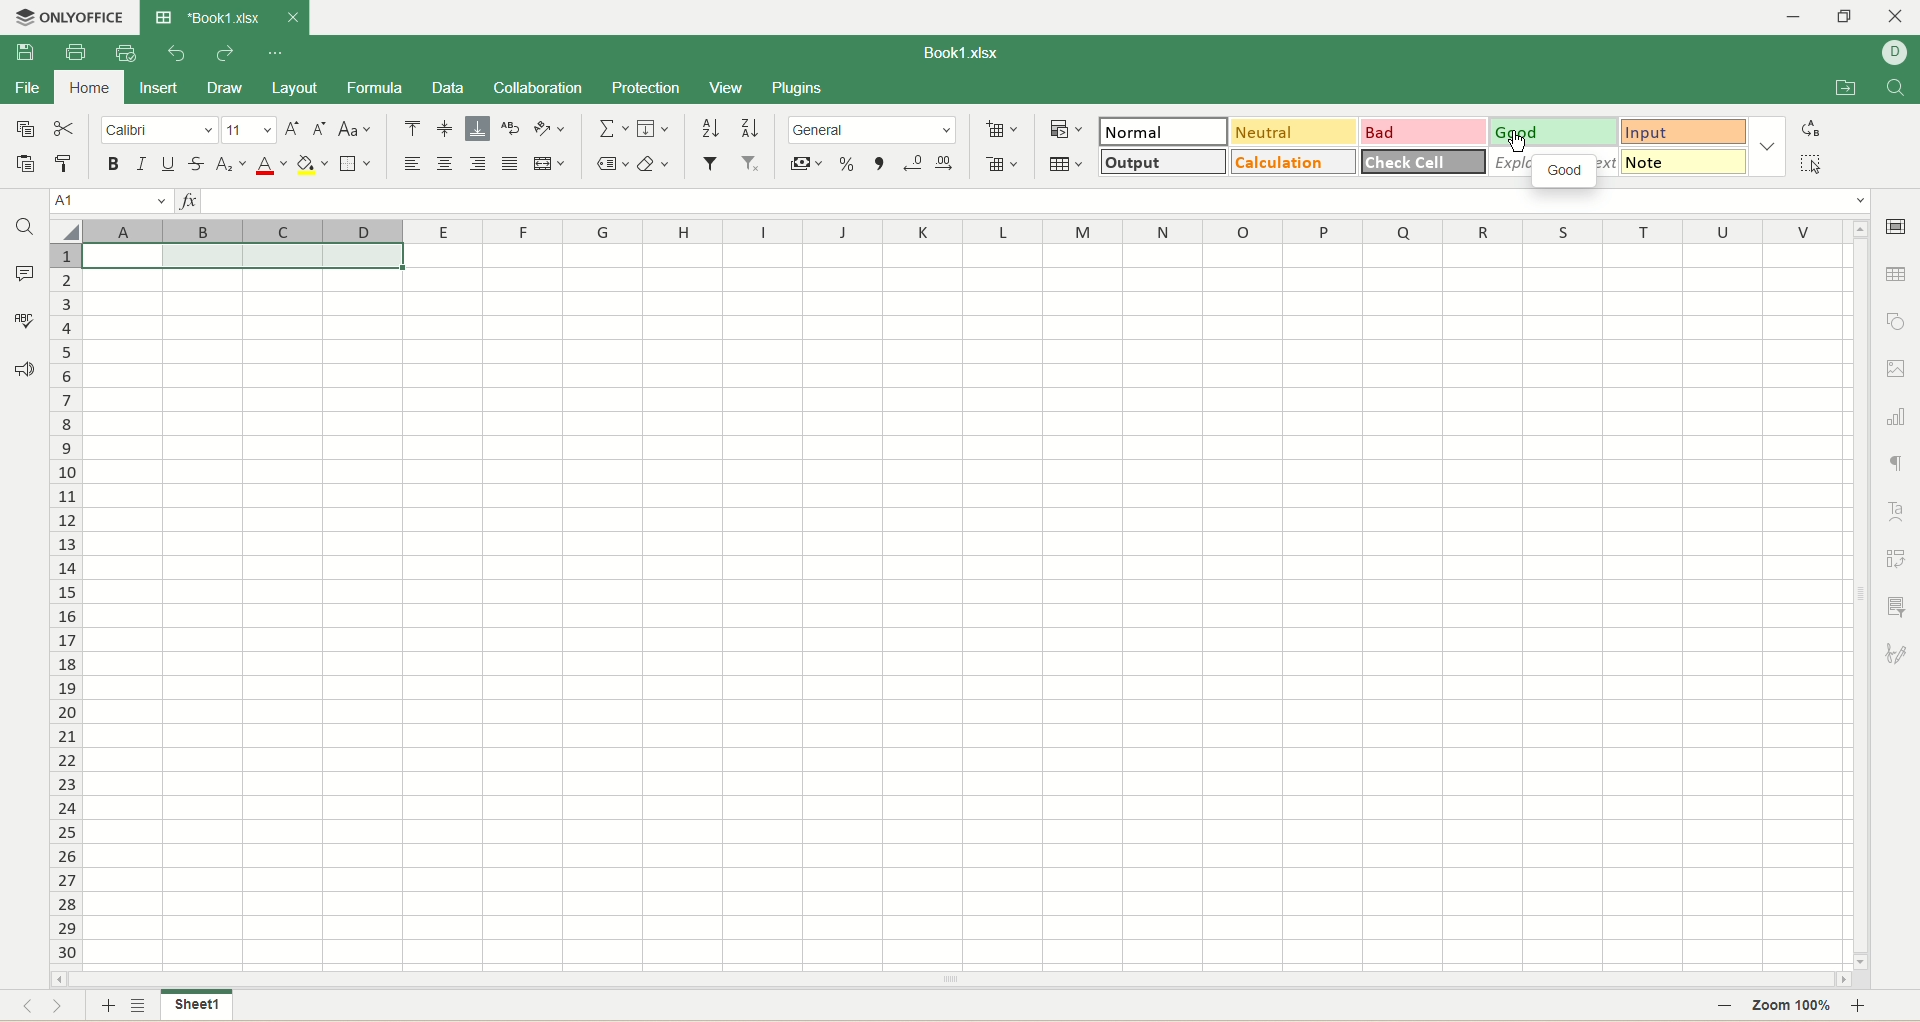  I want to click on find, so click(1897, 86).